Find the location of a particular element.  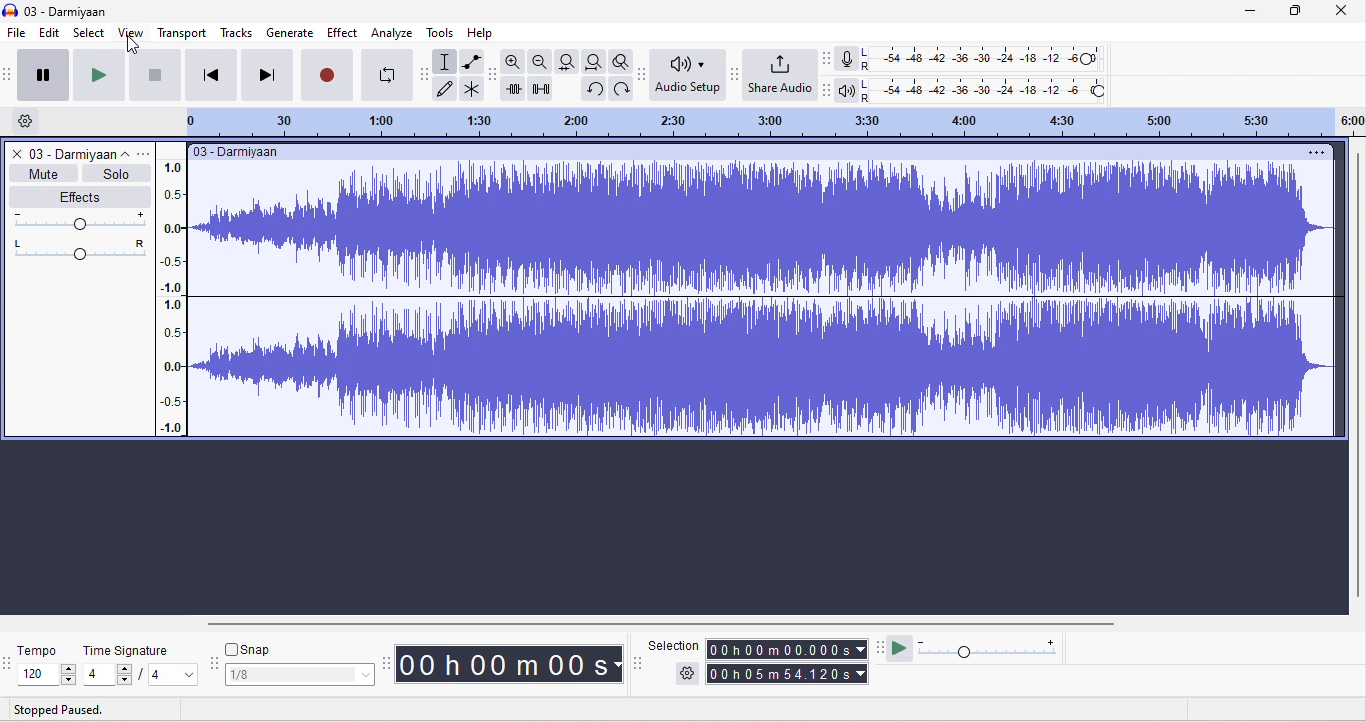

silence selection is located at coordinates (544, 90).